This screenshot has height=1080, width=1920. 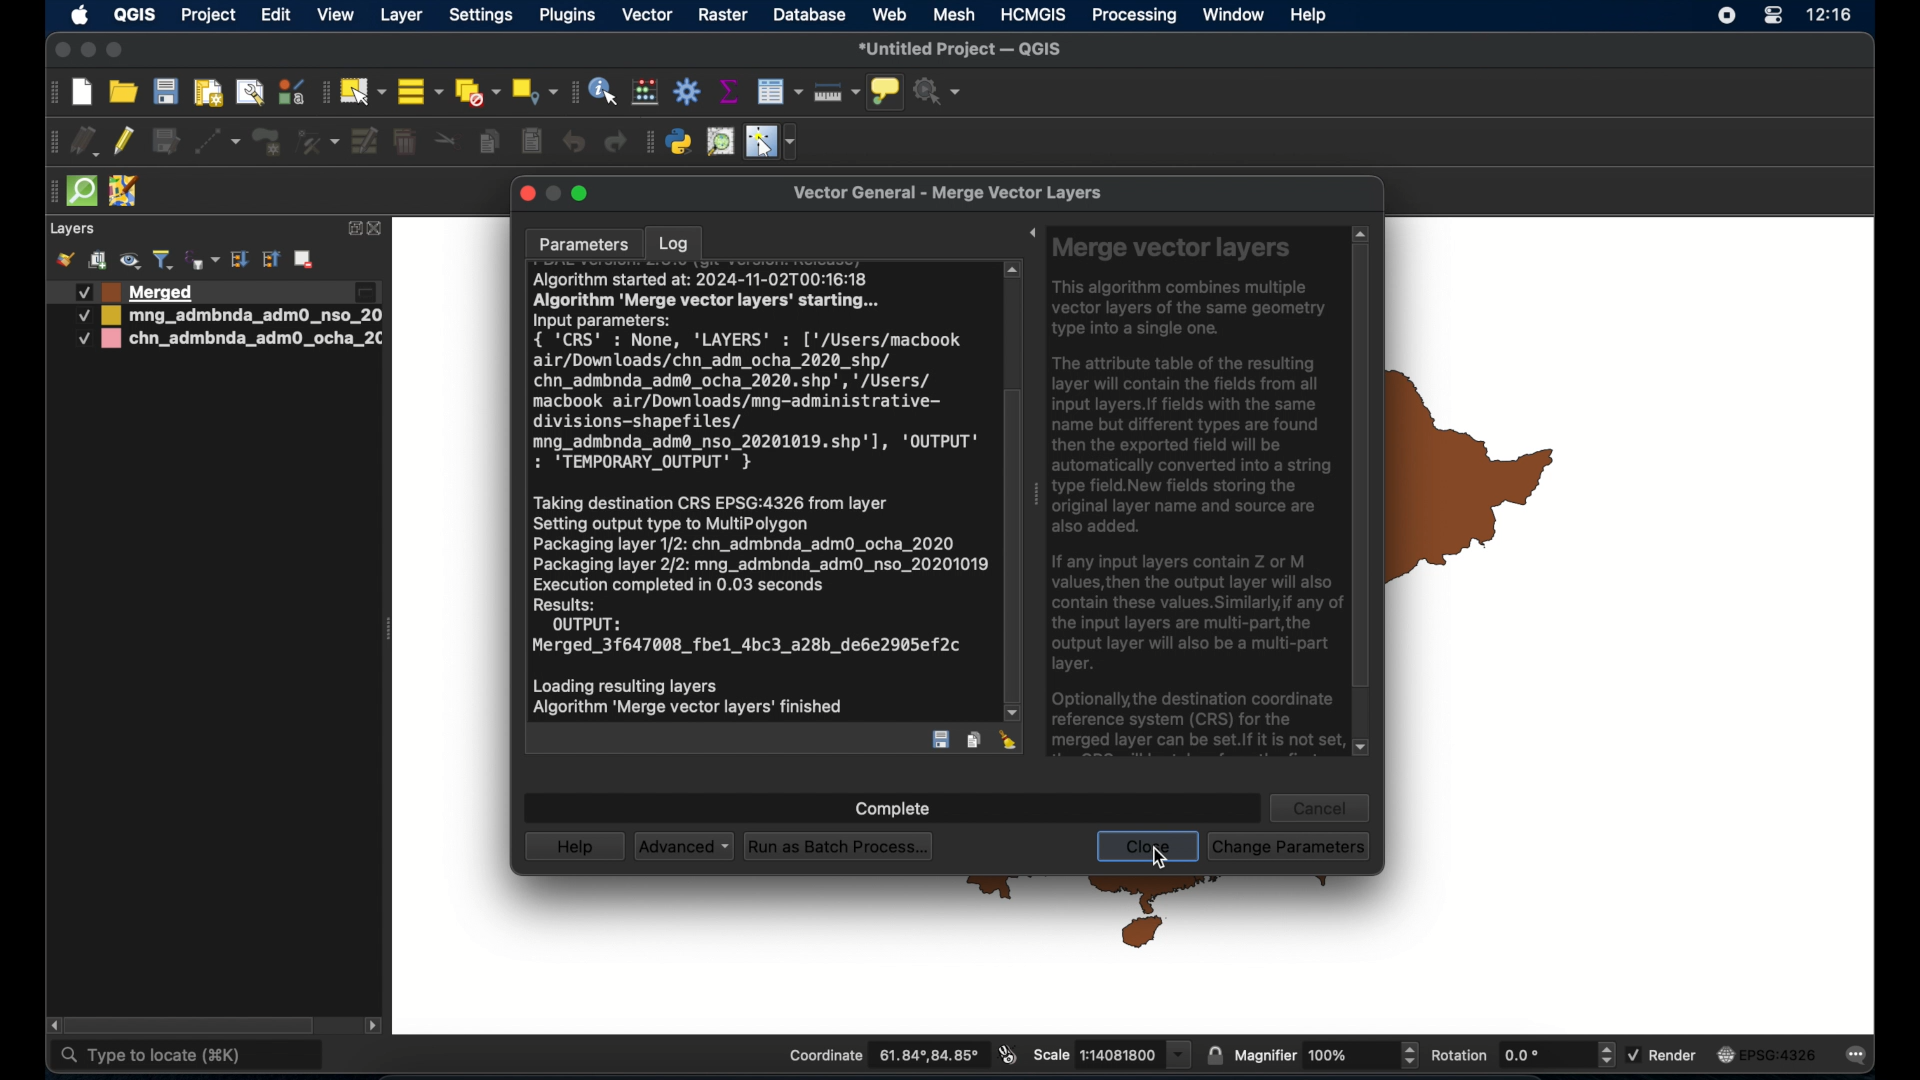 I want to click on select by location , so click(x=534, y=90).